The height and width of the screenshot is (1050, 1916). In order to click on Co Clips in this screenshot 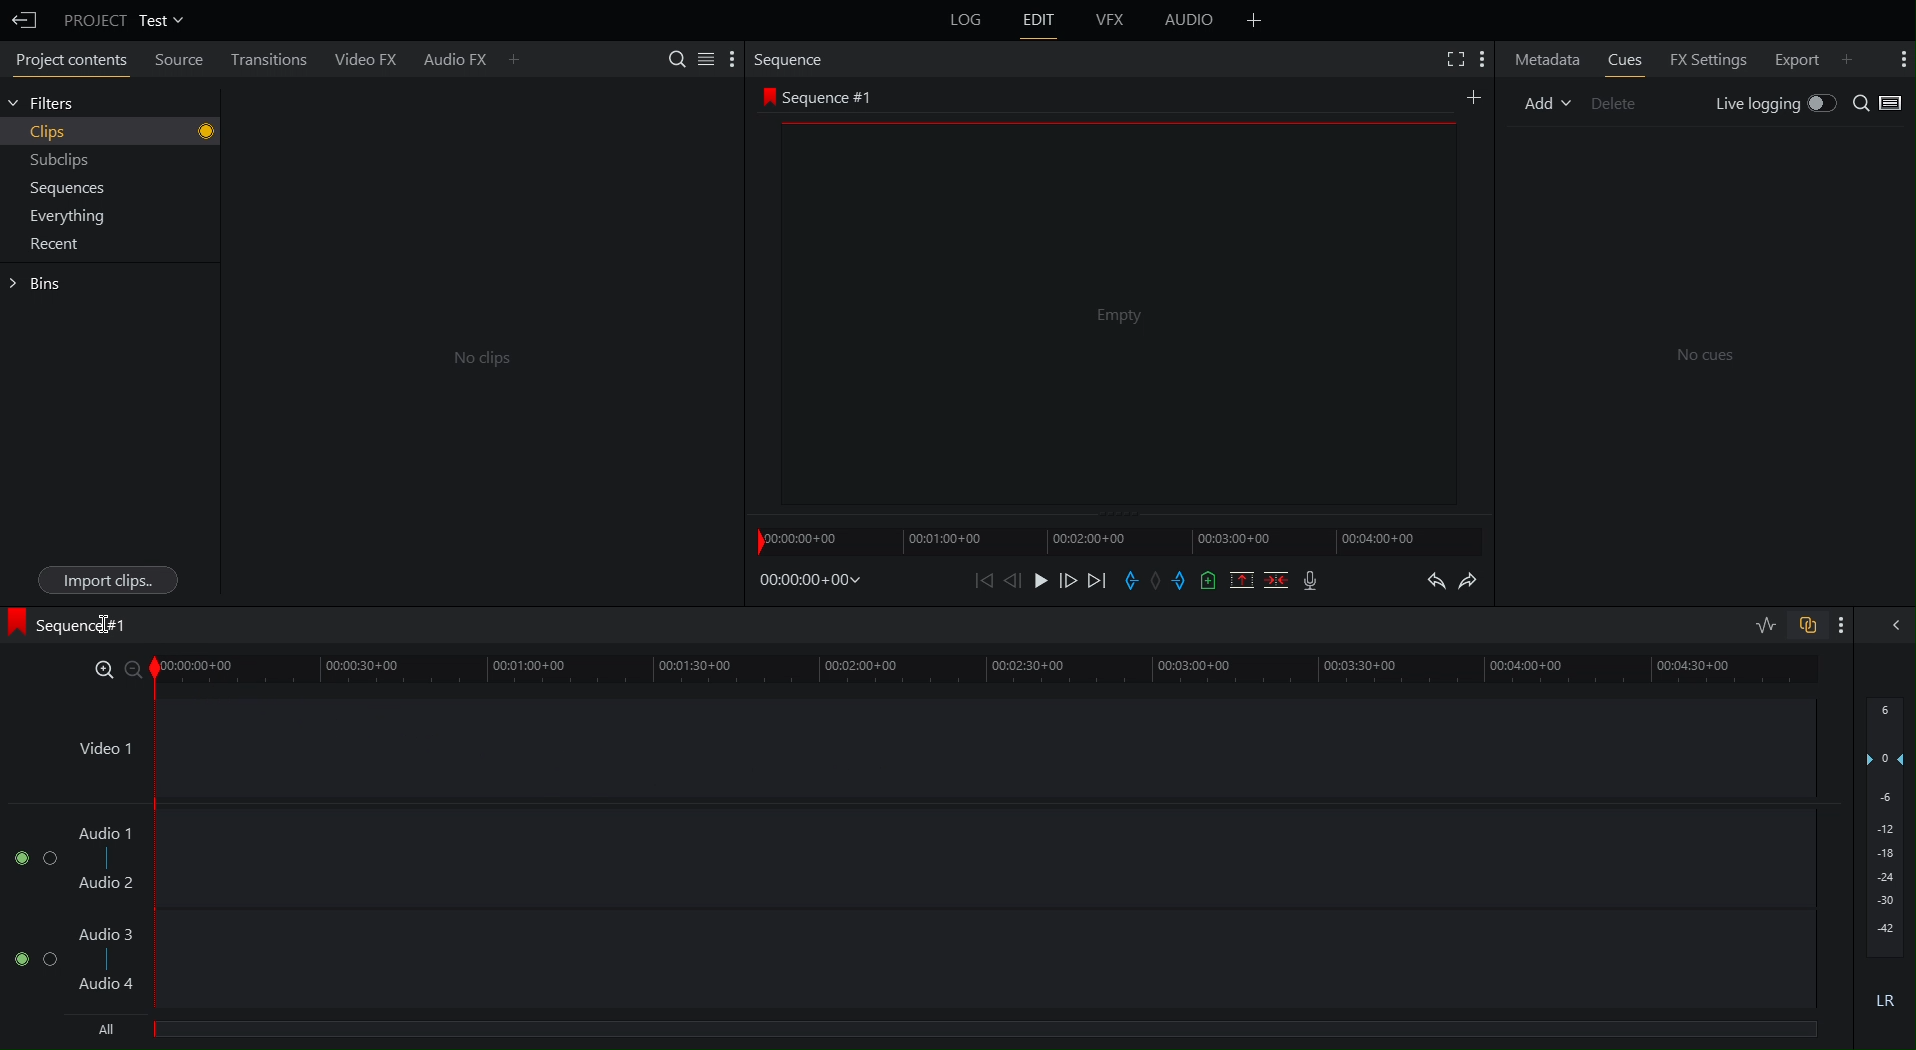, I will do `click(477, 358)`.